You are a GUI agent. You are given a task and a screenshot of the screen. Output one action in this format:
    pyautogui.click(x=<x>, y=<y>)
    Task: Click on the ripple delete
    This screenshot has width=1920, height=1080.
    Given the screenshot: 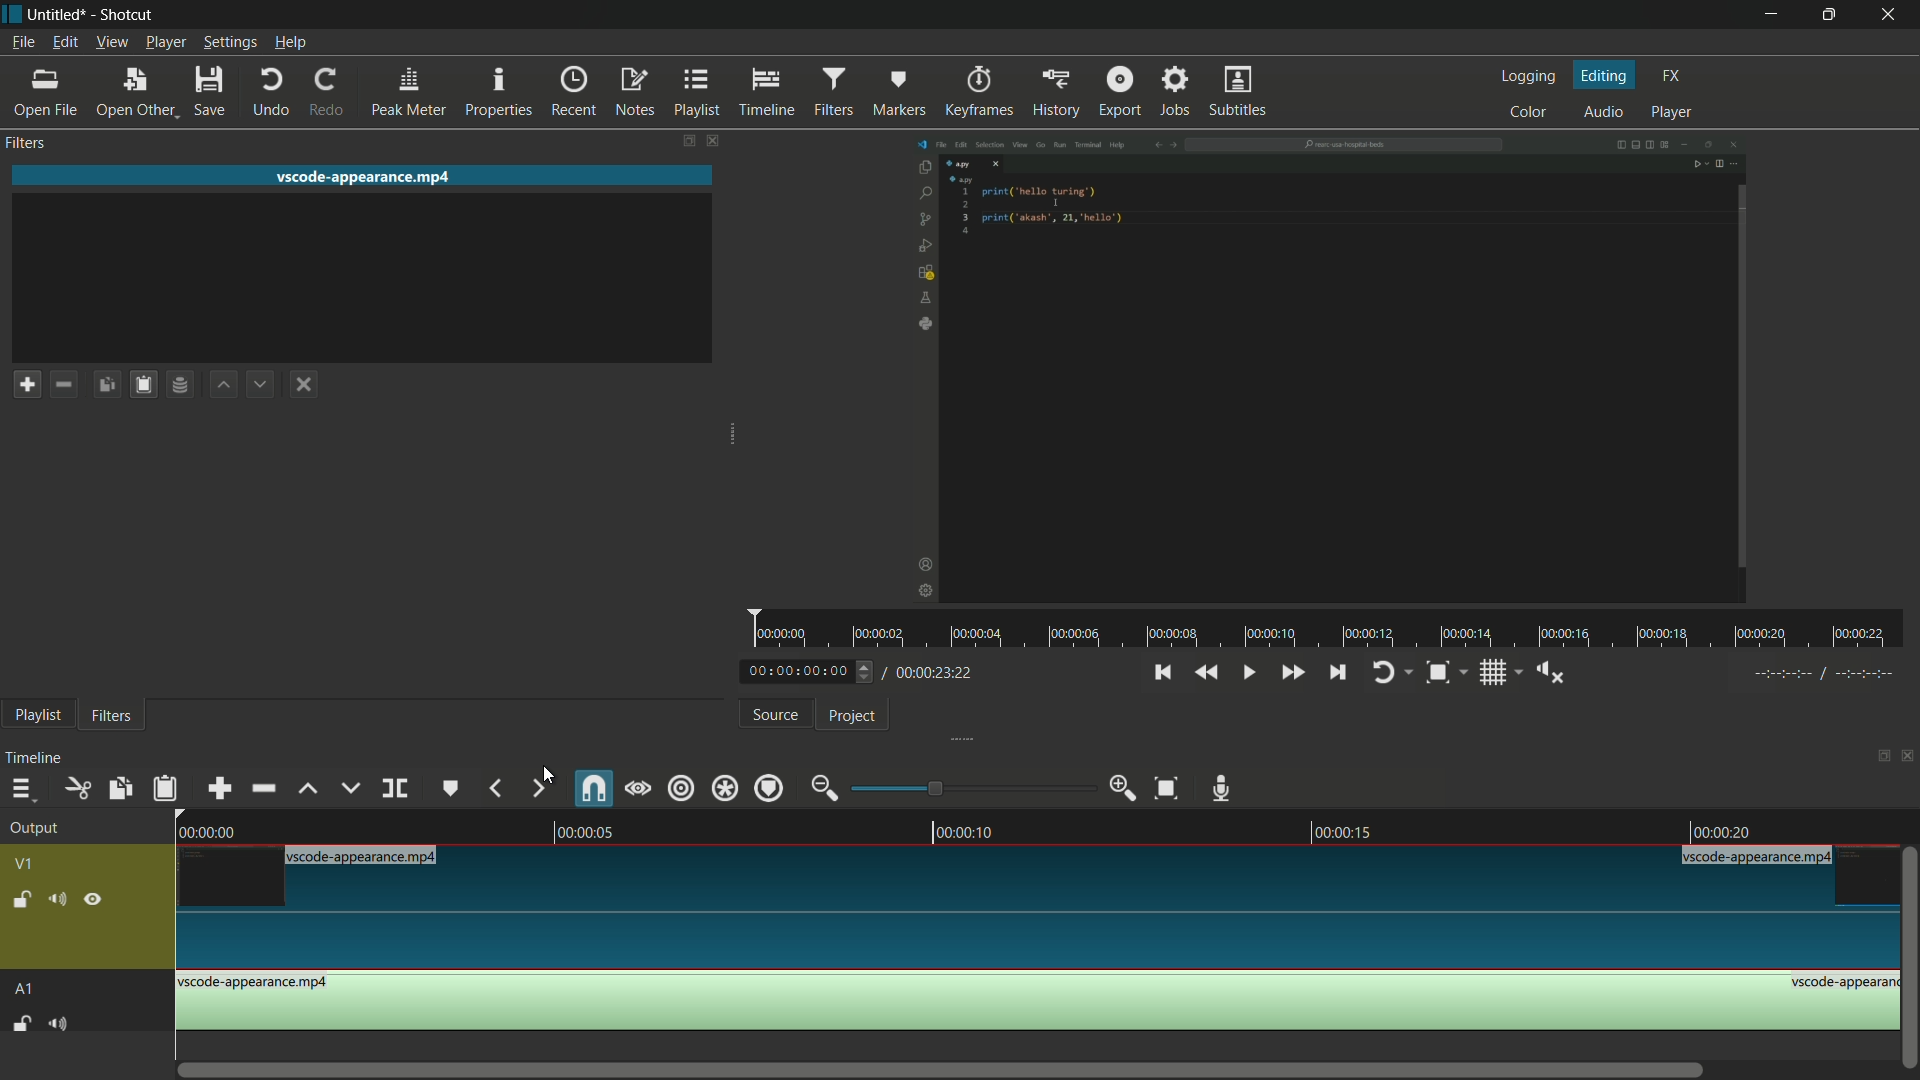 What is the action you would take?
    pyautogui.click(x=262, y=788)
    